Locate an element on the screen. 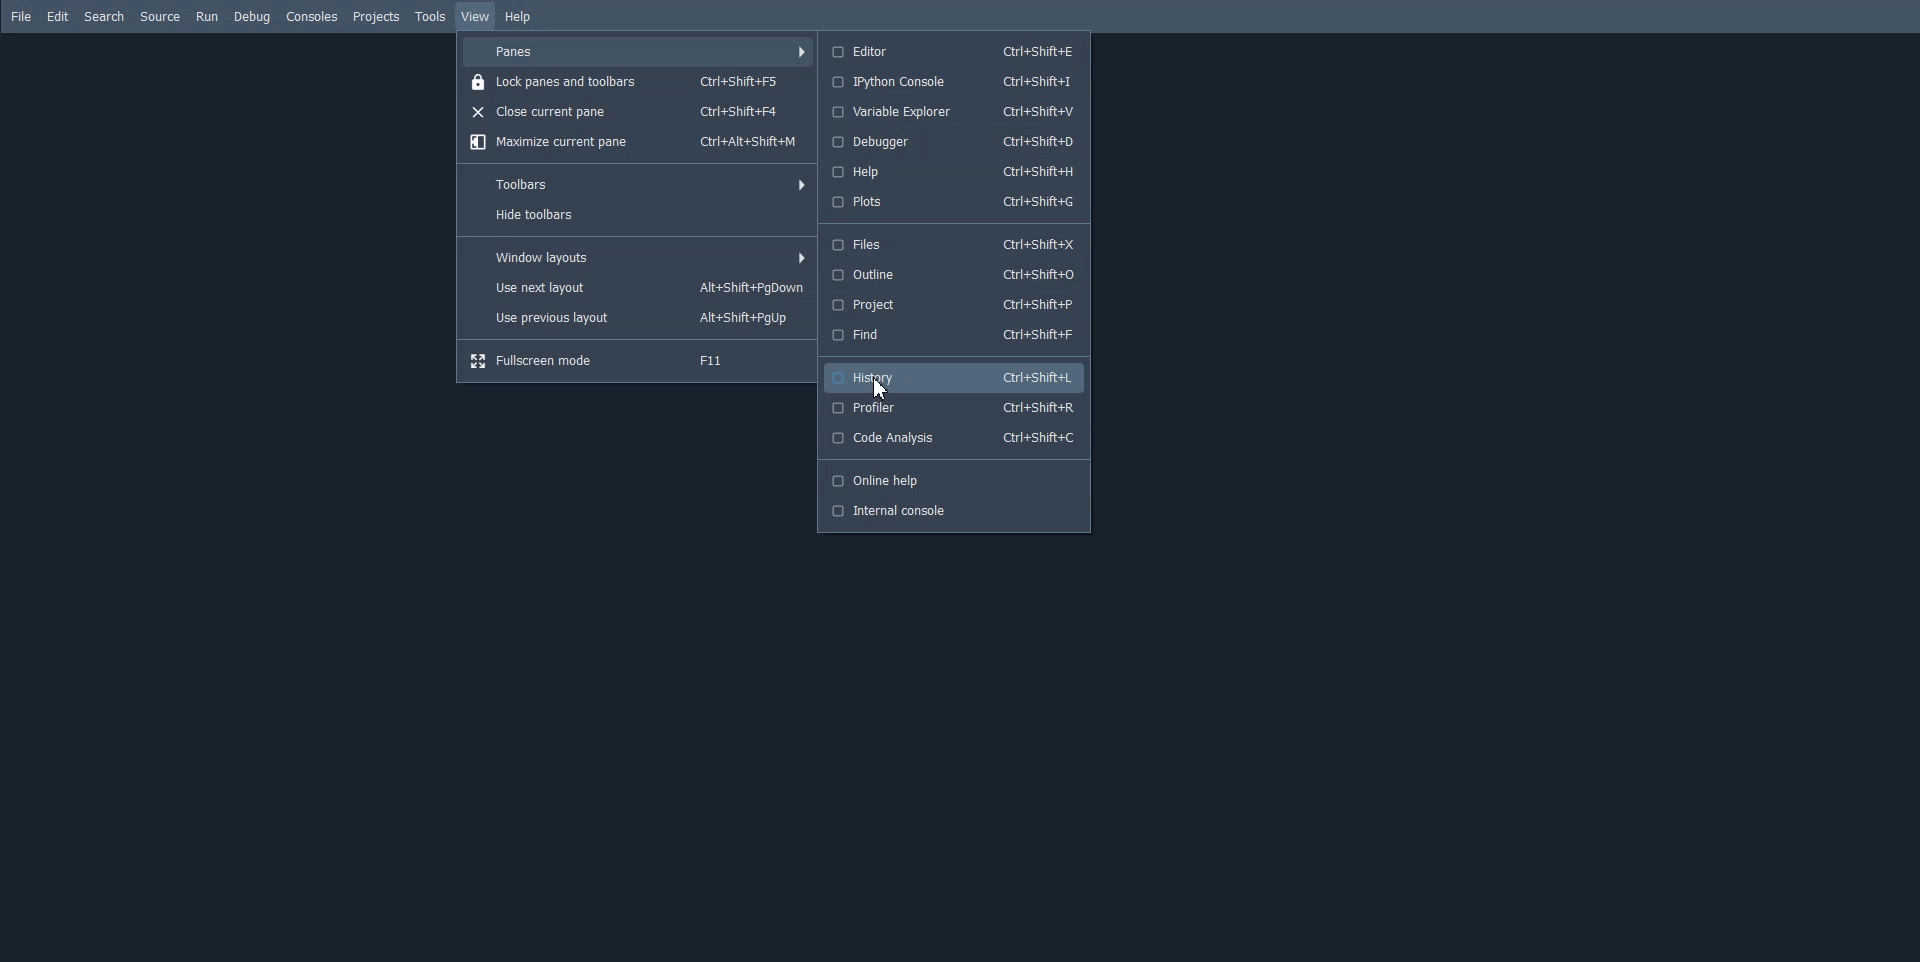 The width and height of the screenshot is (1920, 962). Lock panes and toolbars is located at coordinates (636, 80).